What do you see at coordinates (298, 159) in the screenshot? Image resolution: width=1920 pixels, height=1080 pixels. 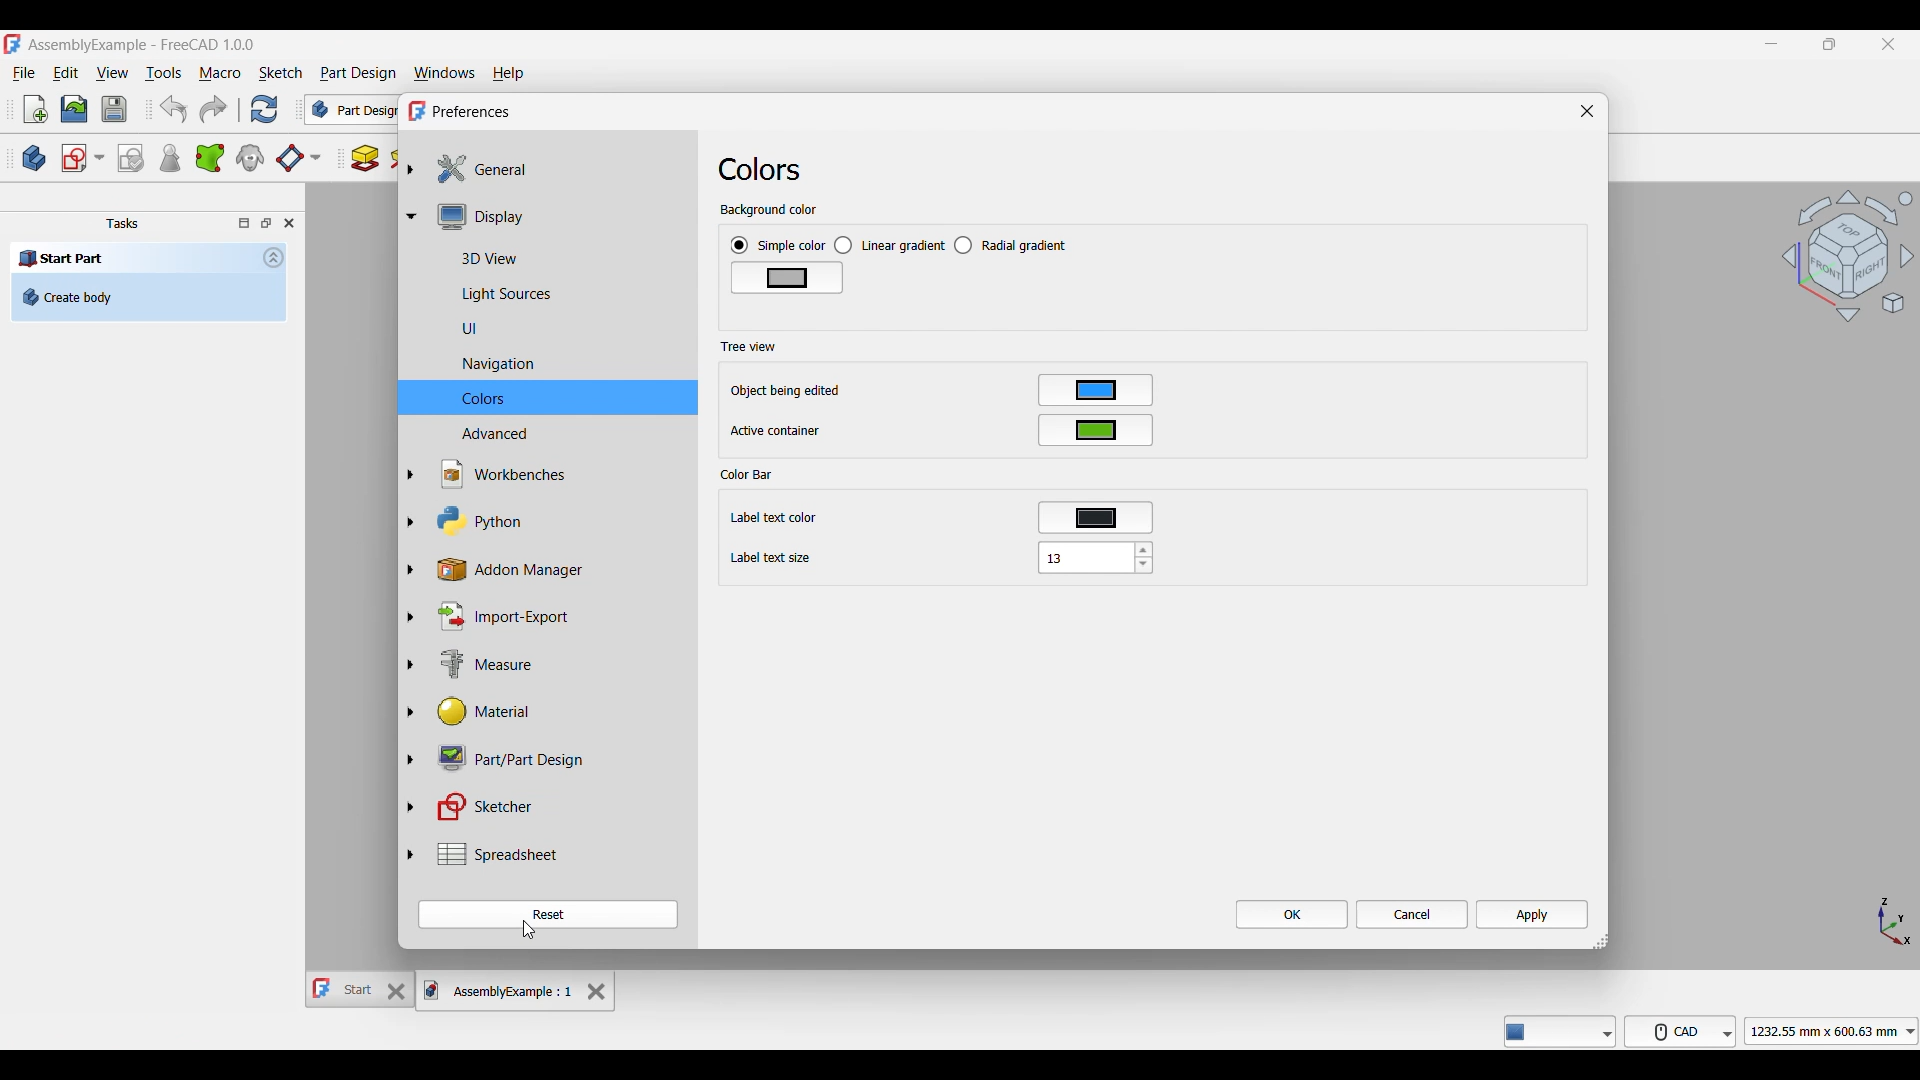 I see `Create a datum plane` at bounding box center [298, 159].